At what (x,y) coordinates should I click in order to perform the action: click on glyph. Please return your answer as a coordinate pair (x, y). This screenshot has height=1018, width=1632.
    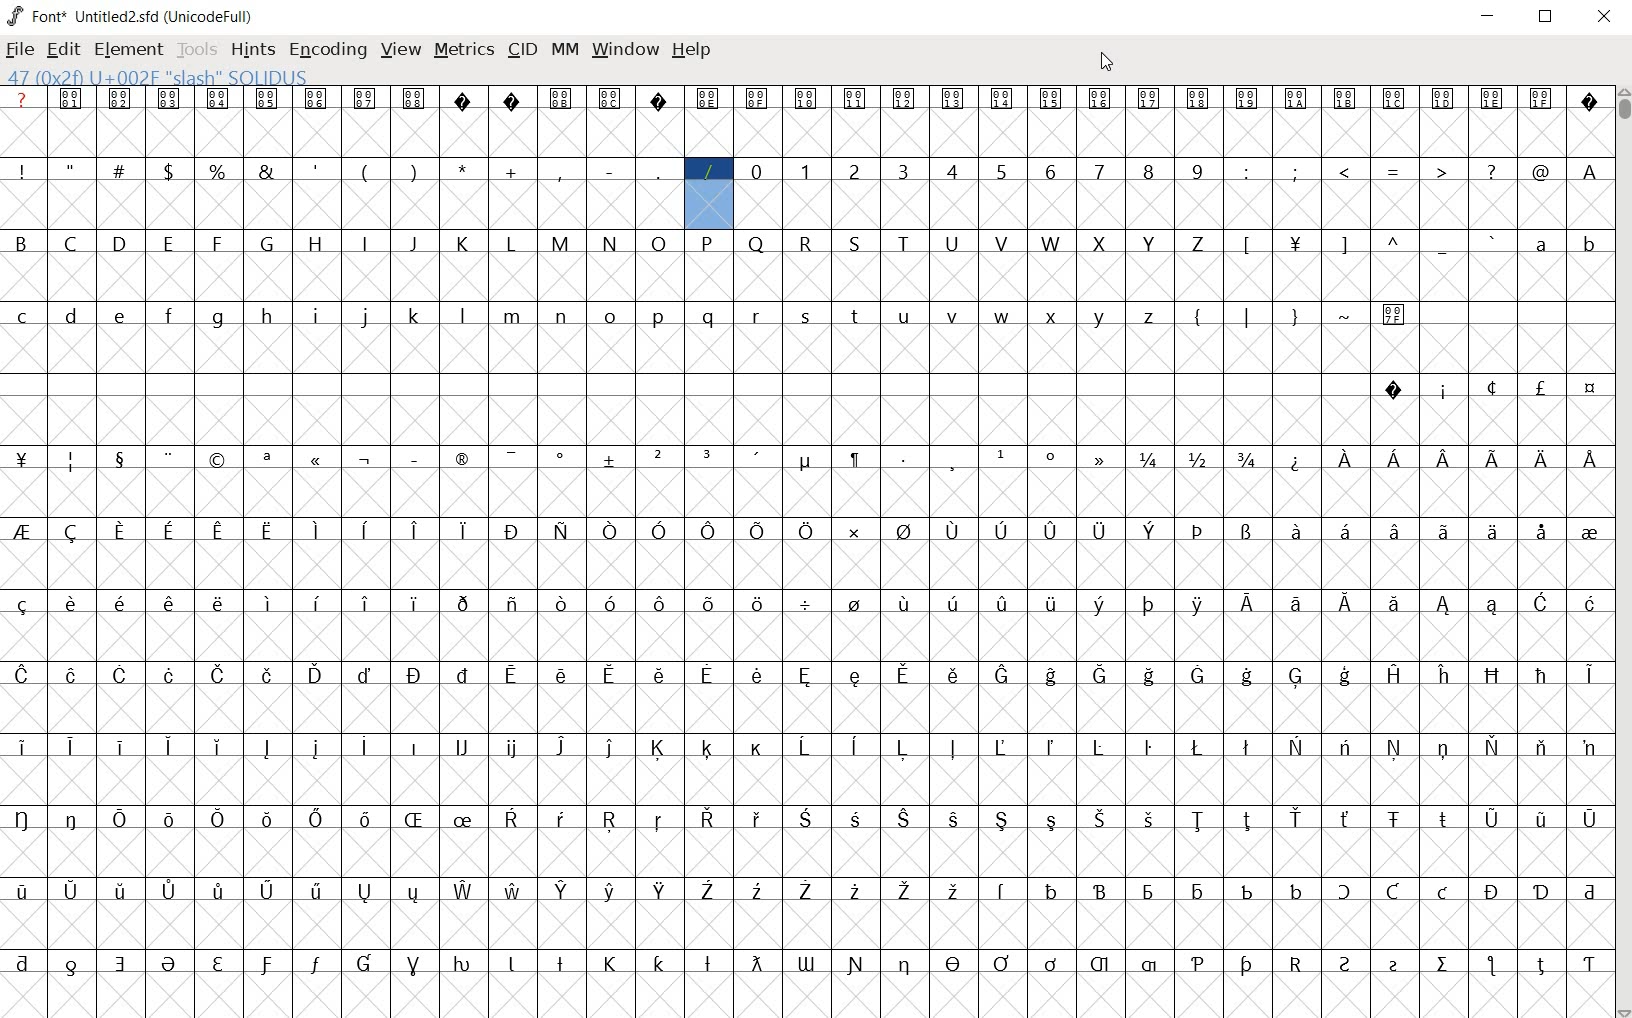
    Looking at the image, I should click on (22, 459).